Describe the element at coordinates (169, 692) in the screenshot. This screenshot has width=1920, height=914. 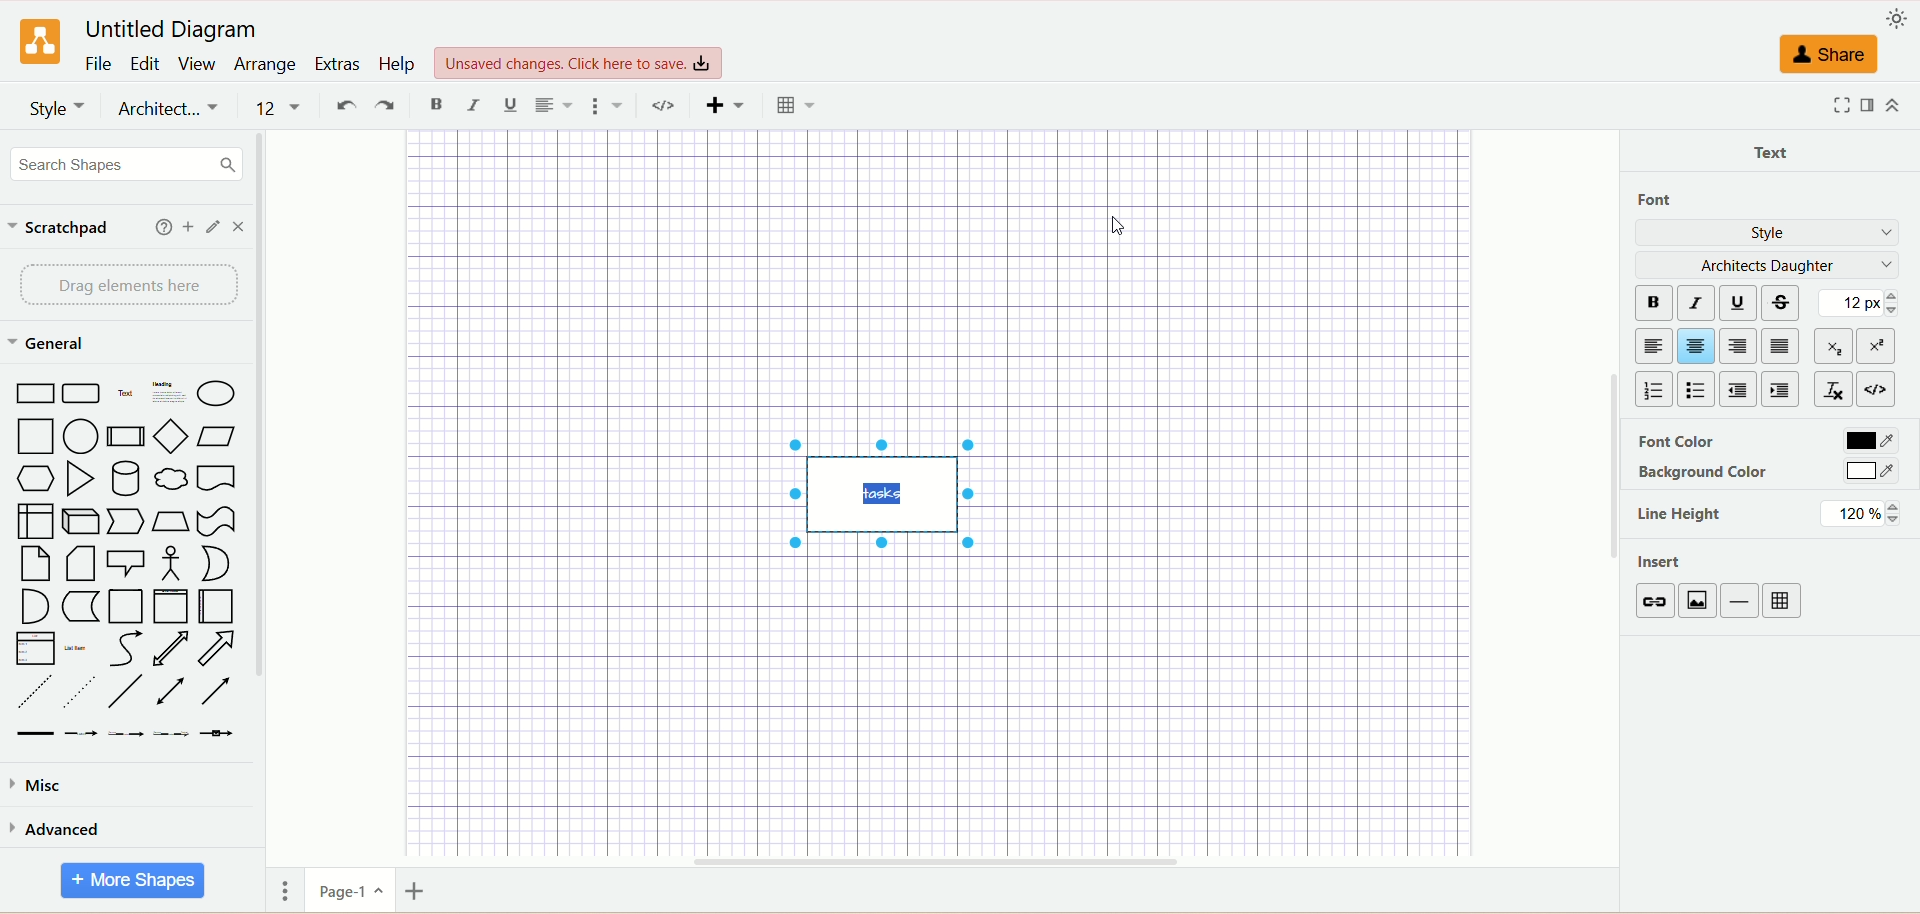
I see `Line with Double Arrows` at that location.